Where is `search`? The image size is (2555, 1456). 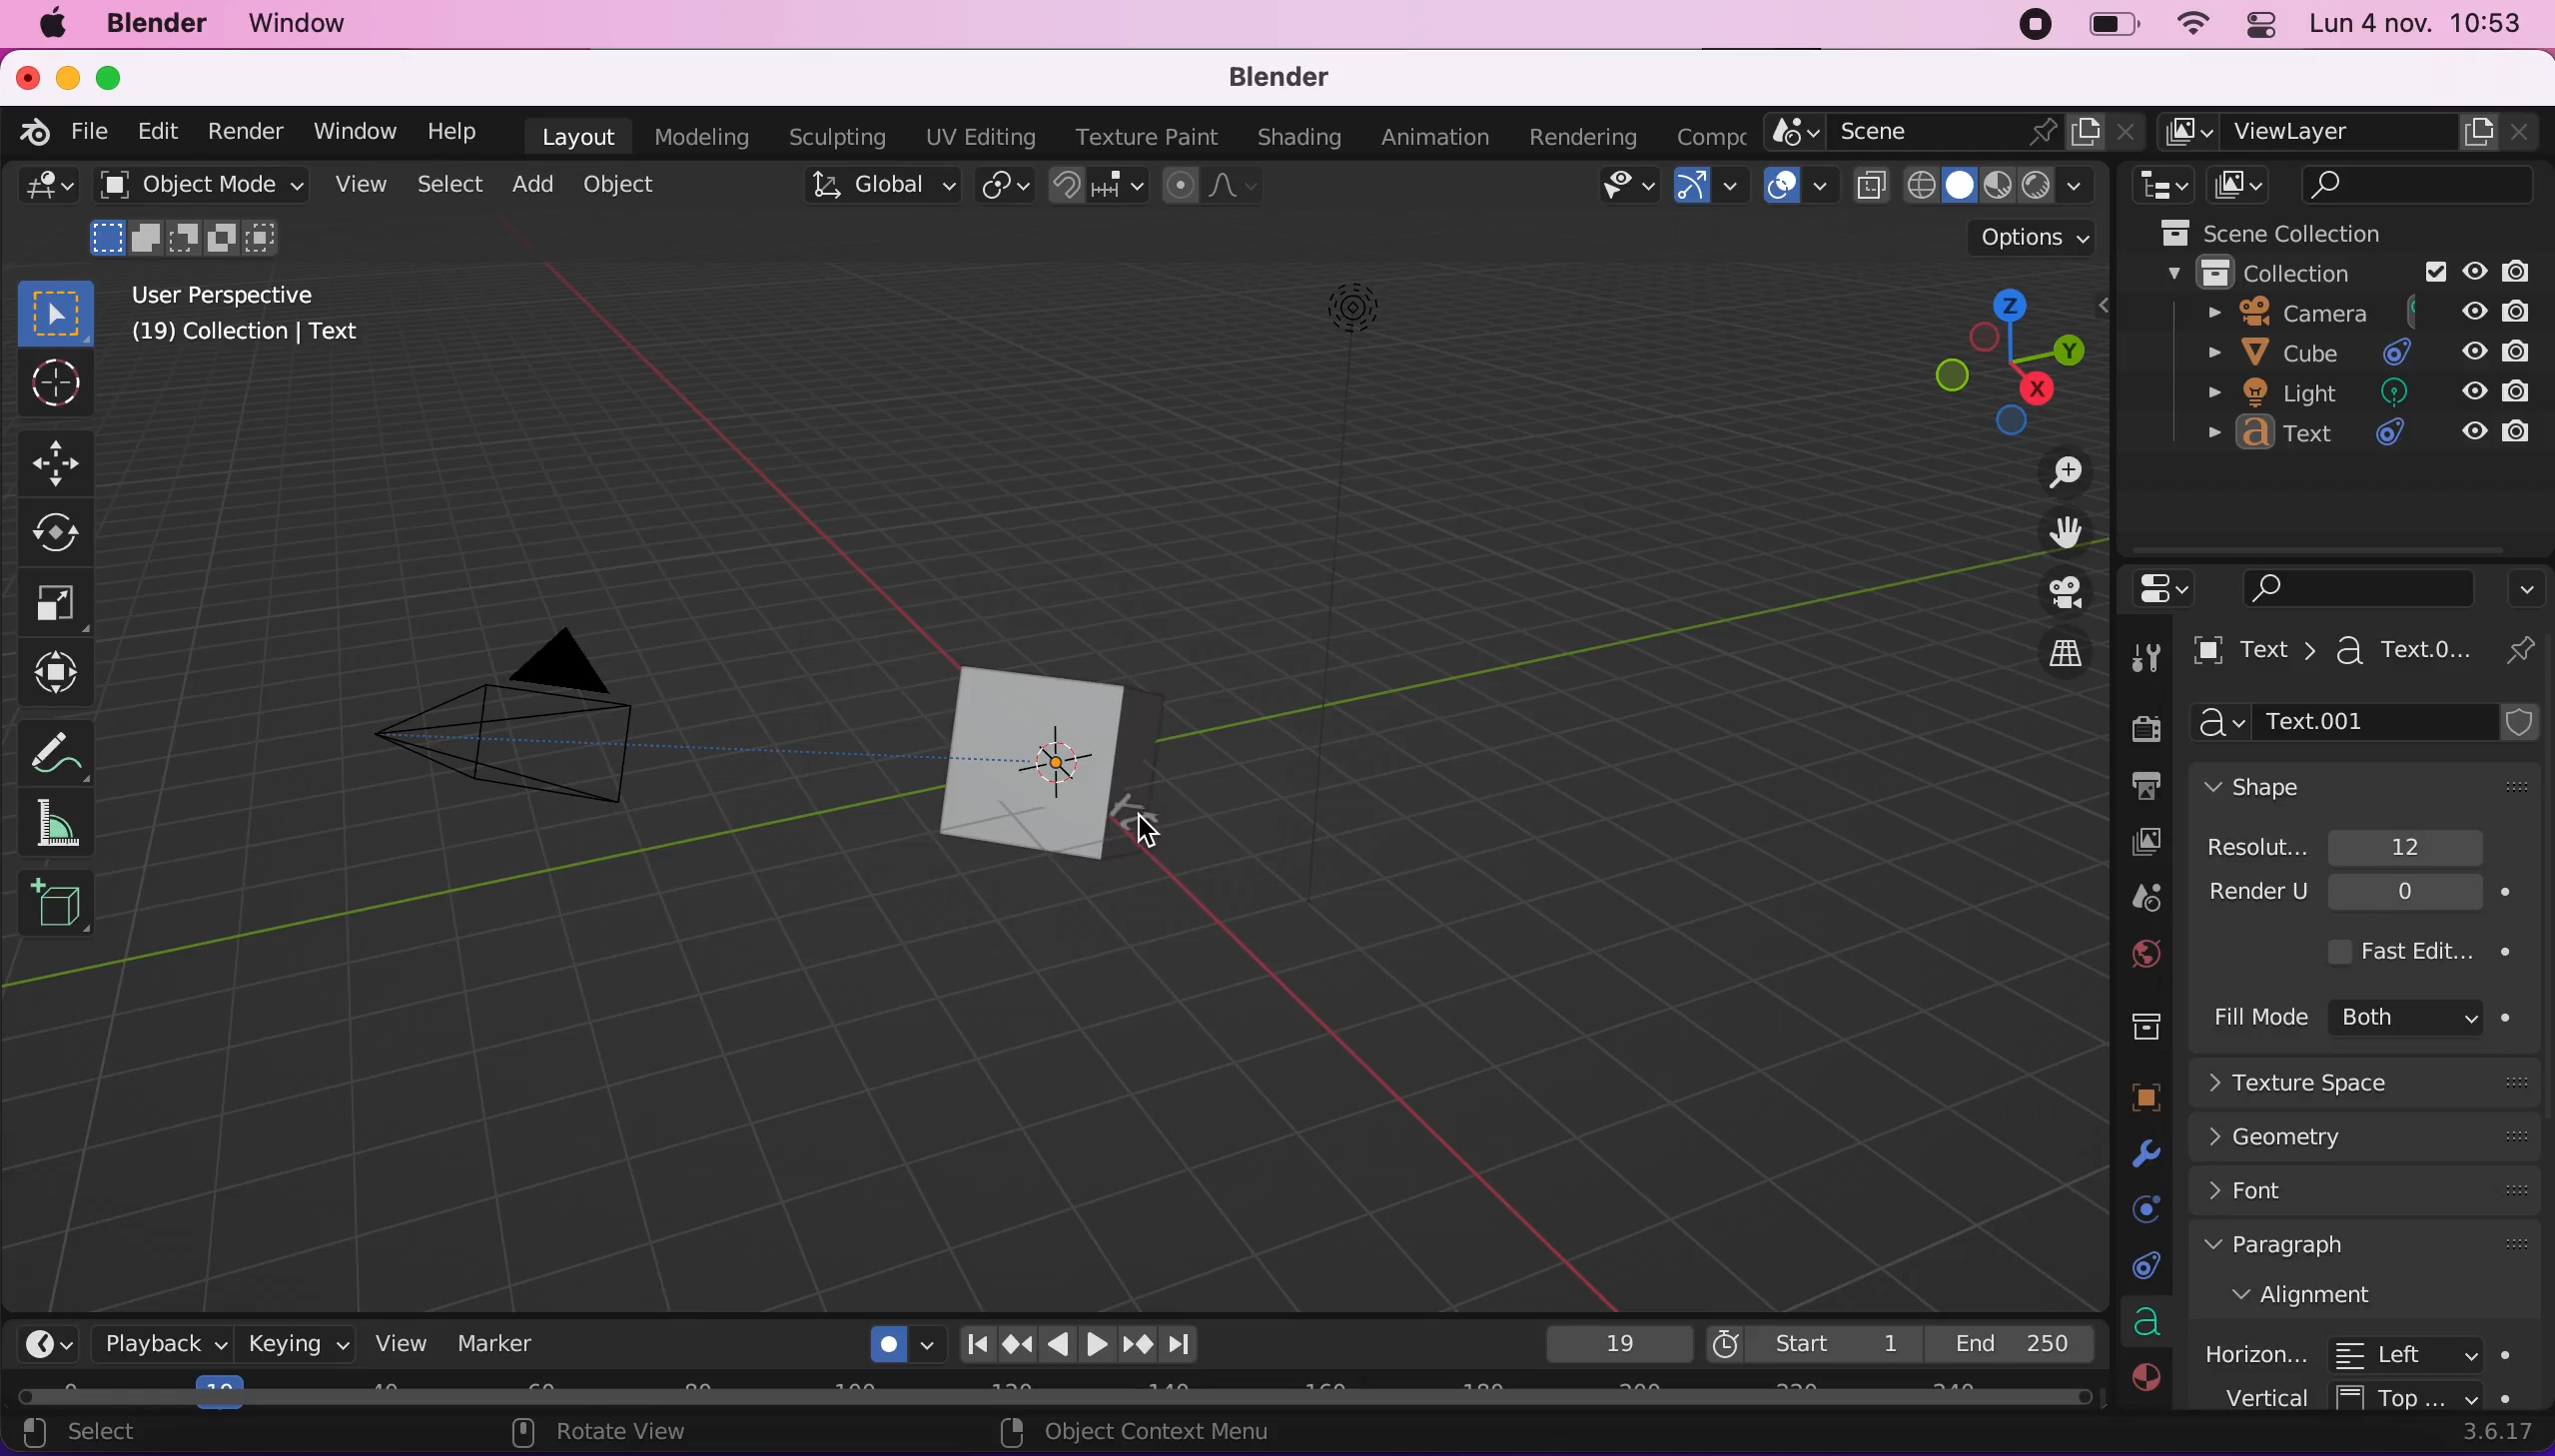 search is located at coordinates (2360, 586).